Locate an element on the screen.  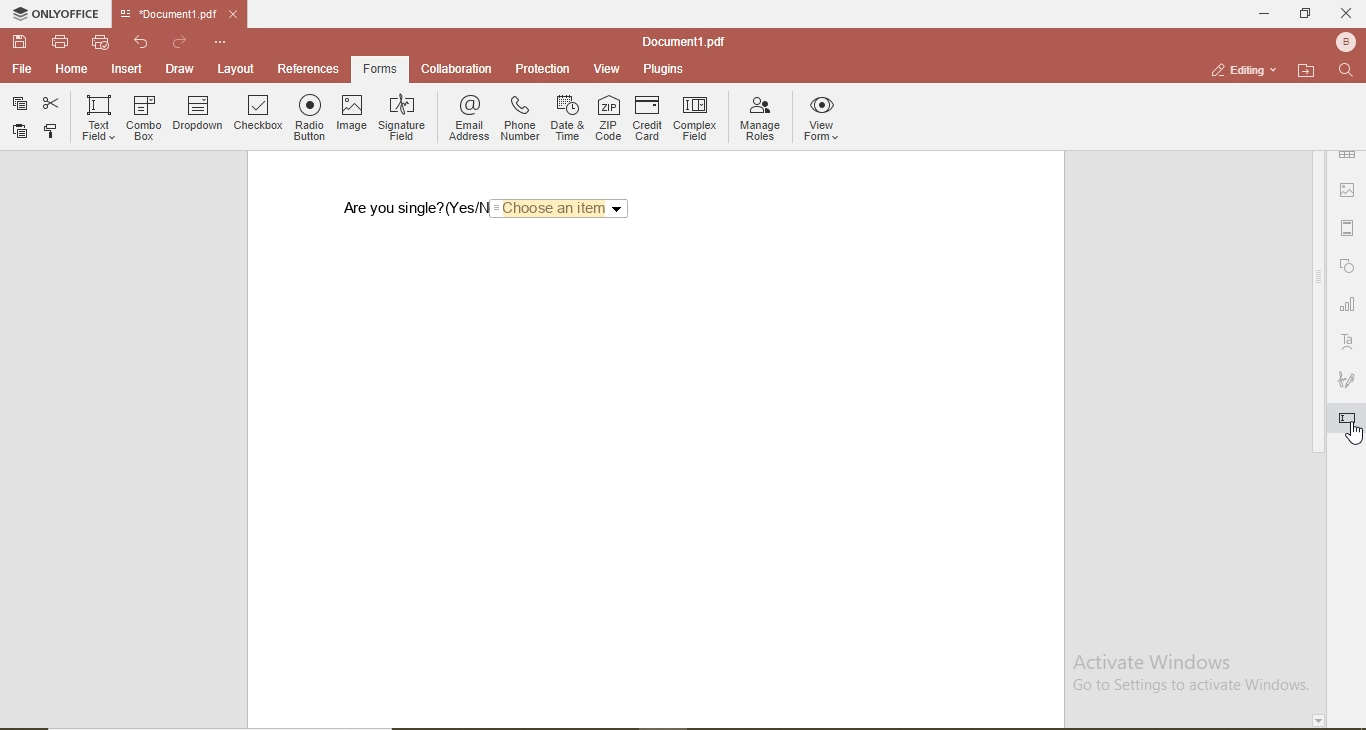
phone number is located at coordinates (520, 117).